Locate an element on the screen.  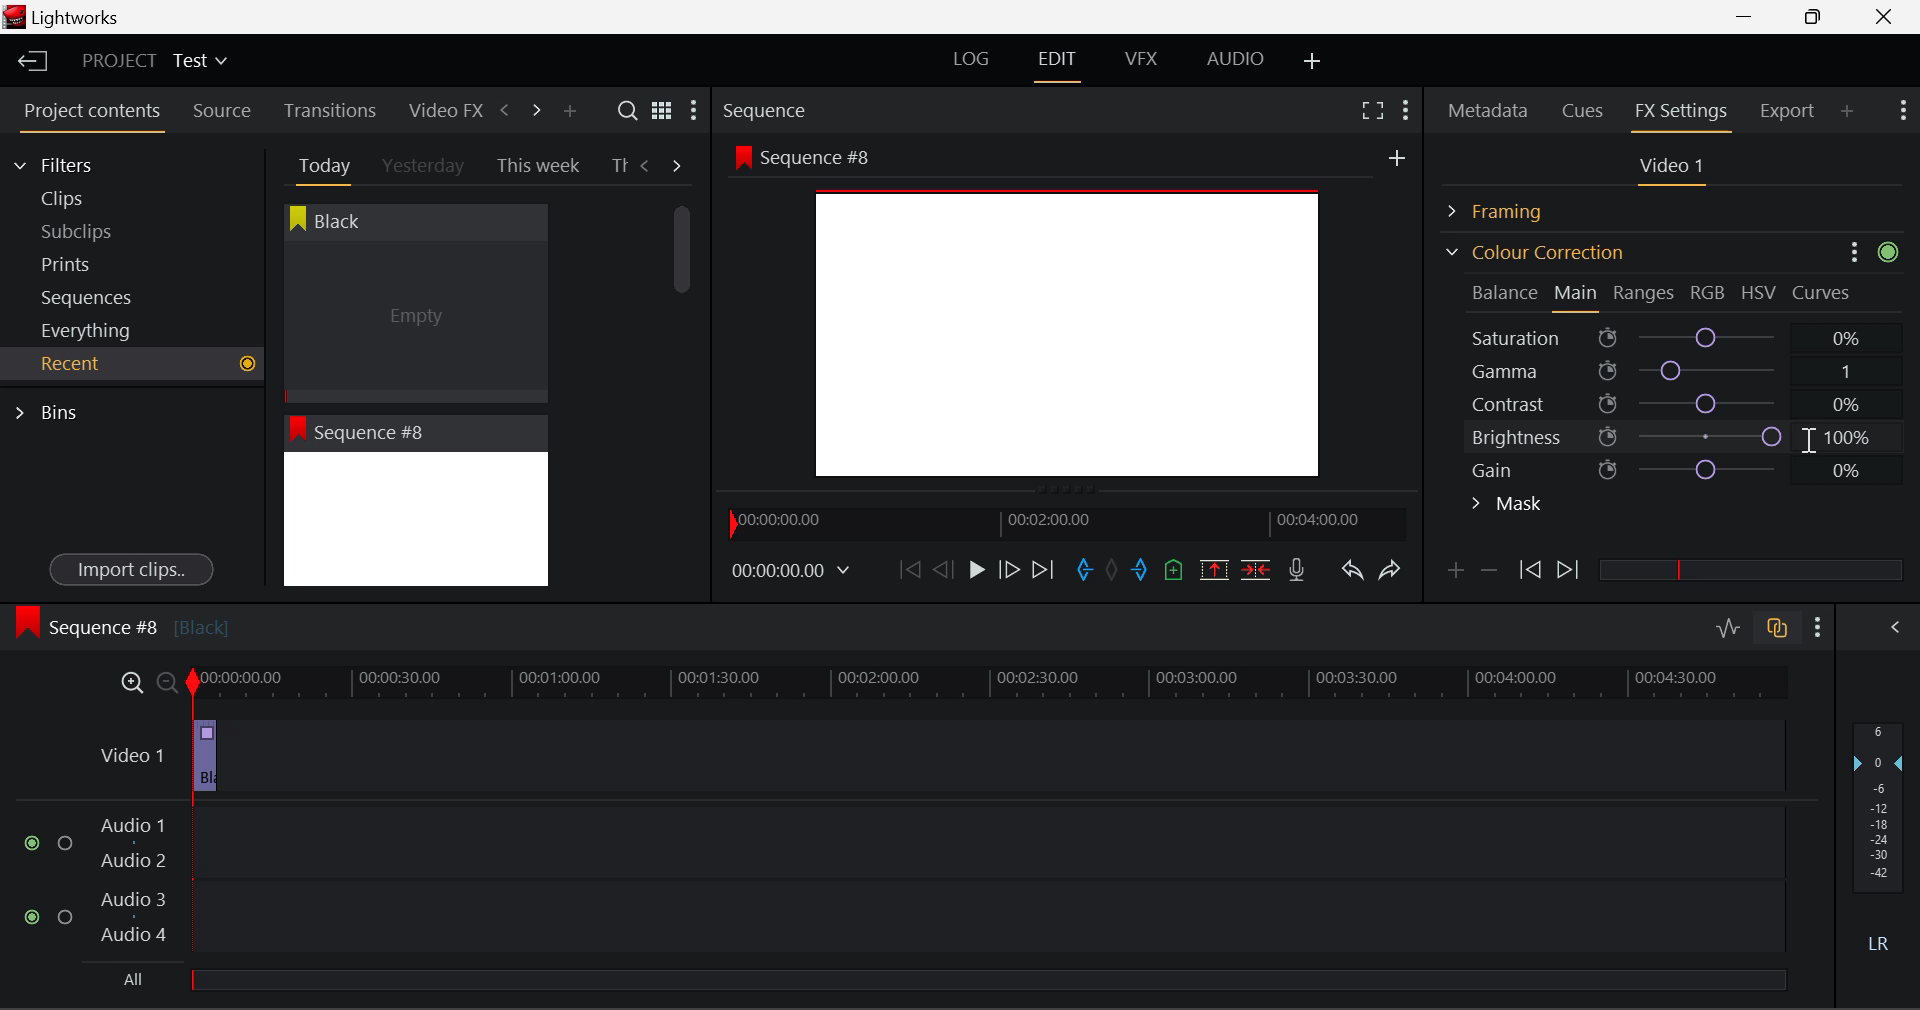
Project Timeline is located at coordinates (990, 684).